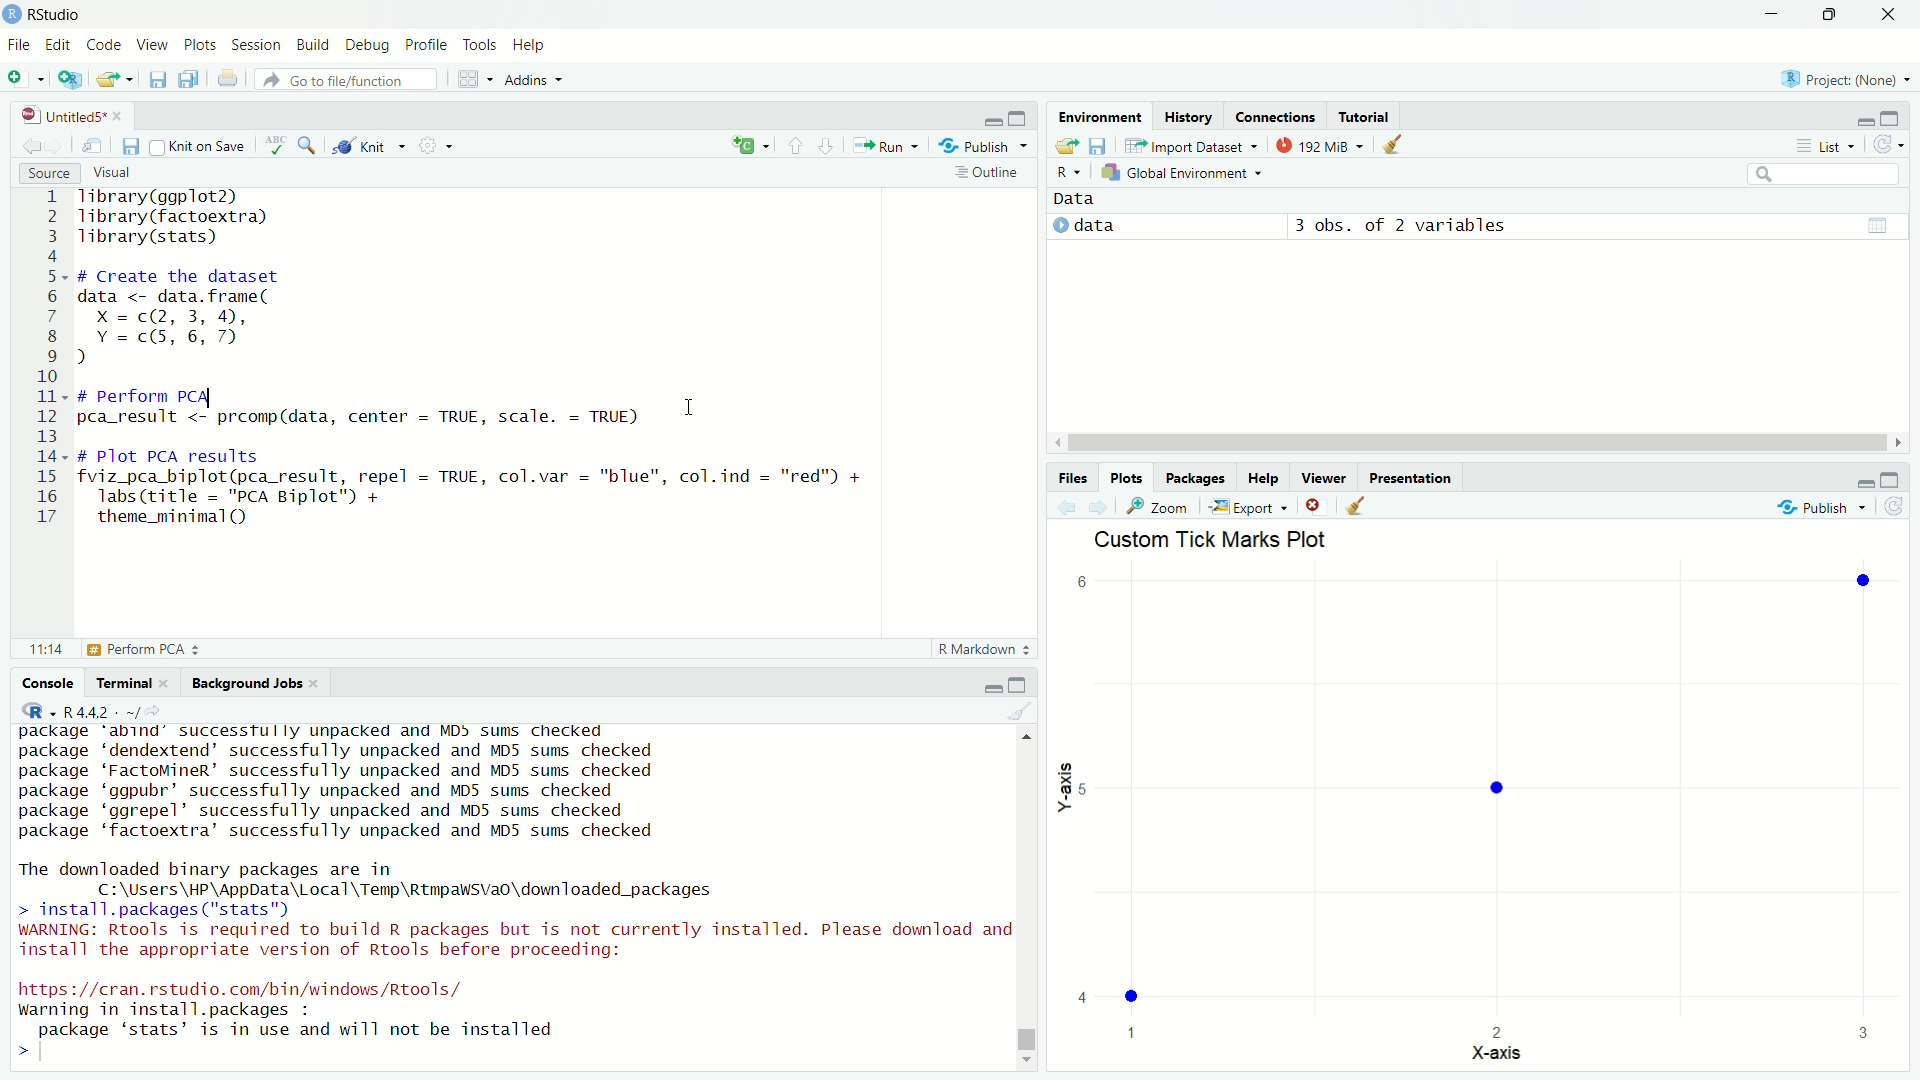  I want to click on language select, so click(747, 146).